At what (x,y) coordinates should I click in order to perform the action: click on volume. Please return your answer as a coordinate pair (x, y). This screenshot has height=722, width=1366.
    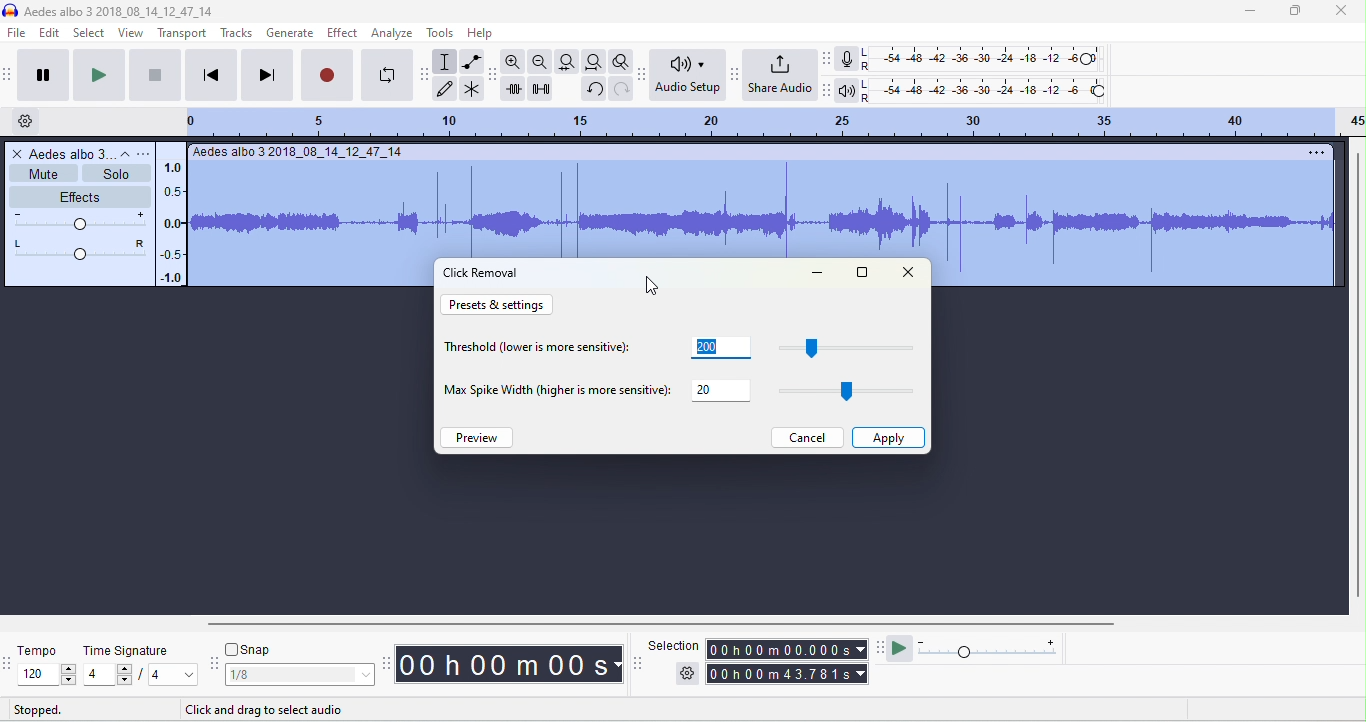
    Looking at the image, I should click on (76, 219).